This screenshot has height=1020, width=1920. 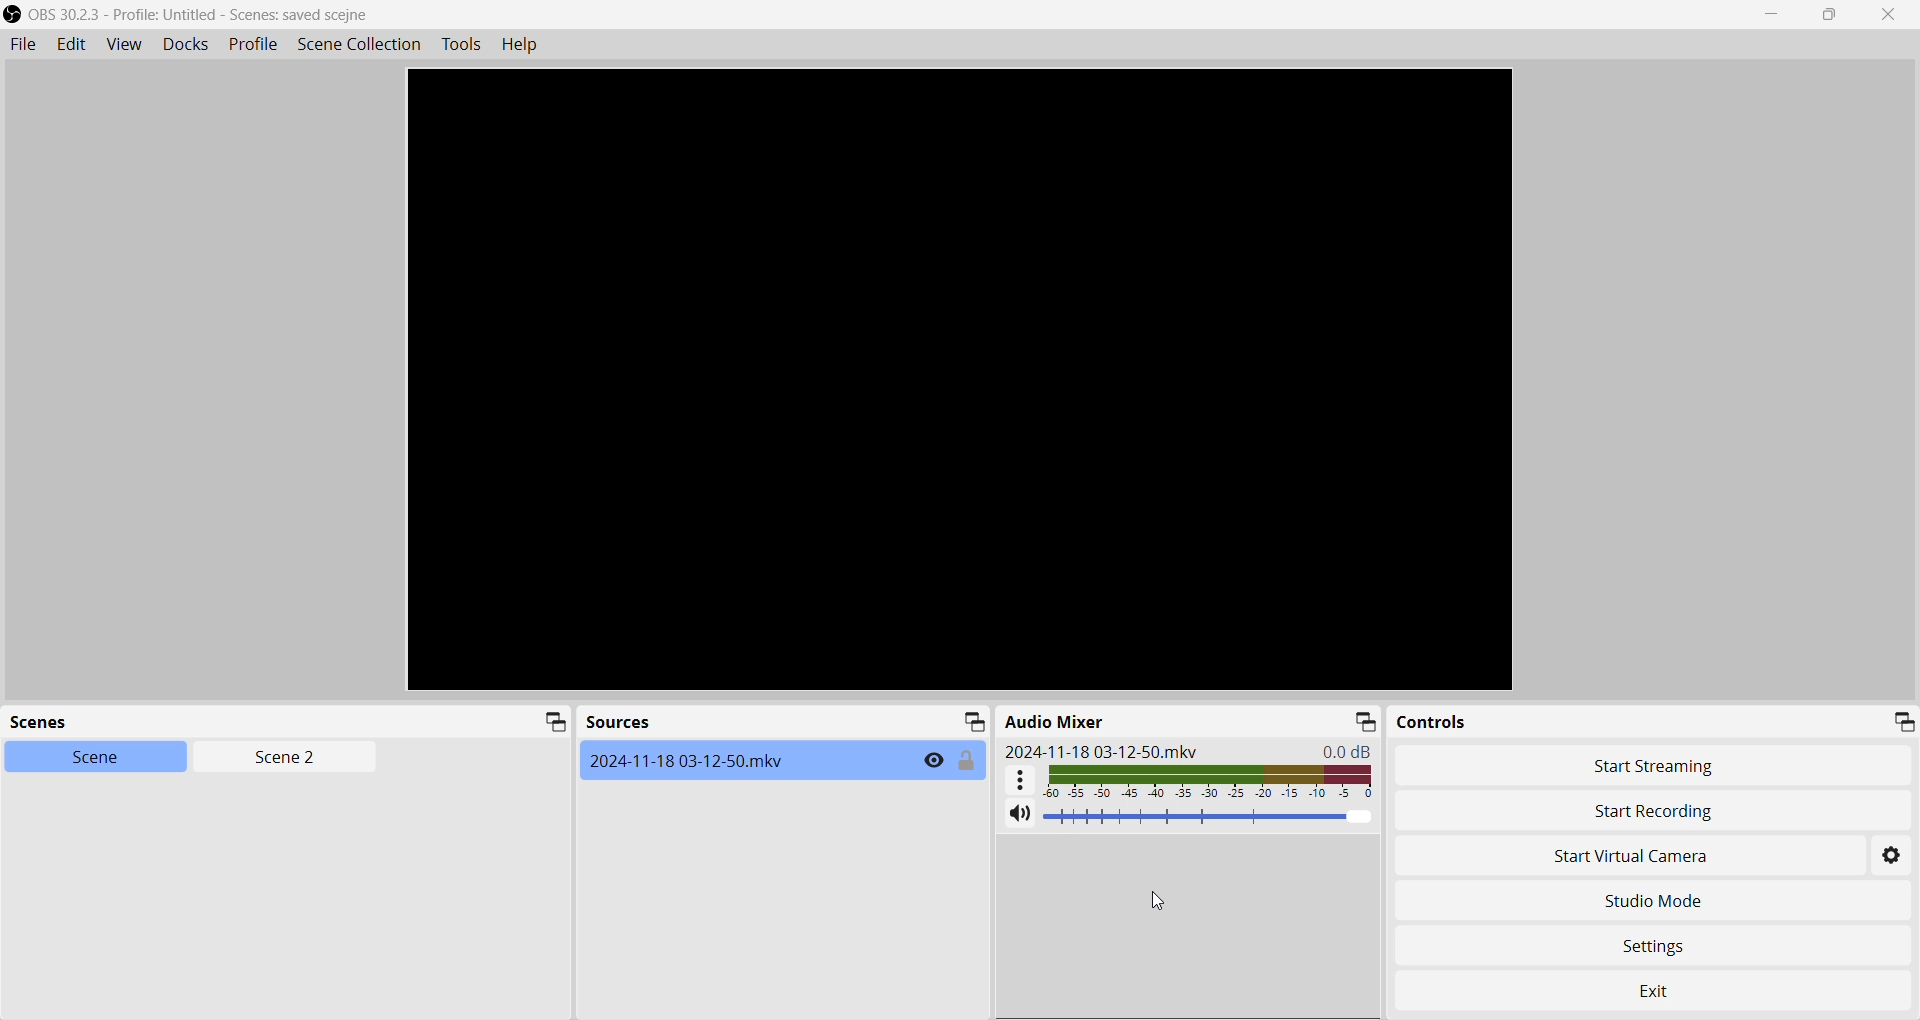 What do you see at coordinates (121, 45) in the screenshot?
I see `View` at bounding box center [121, 45].